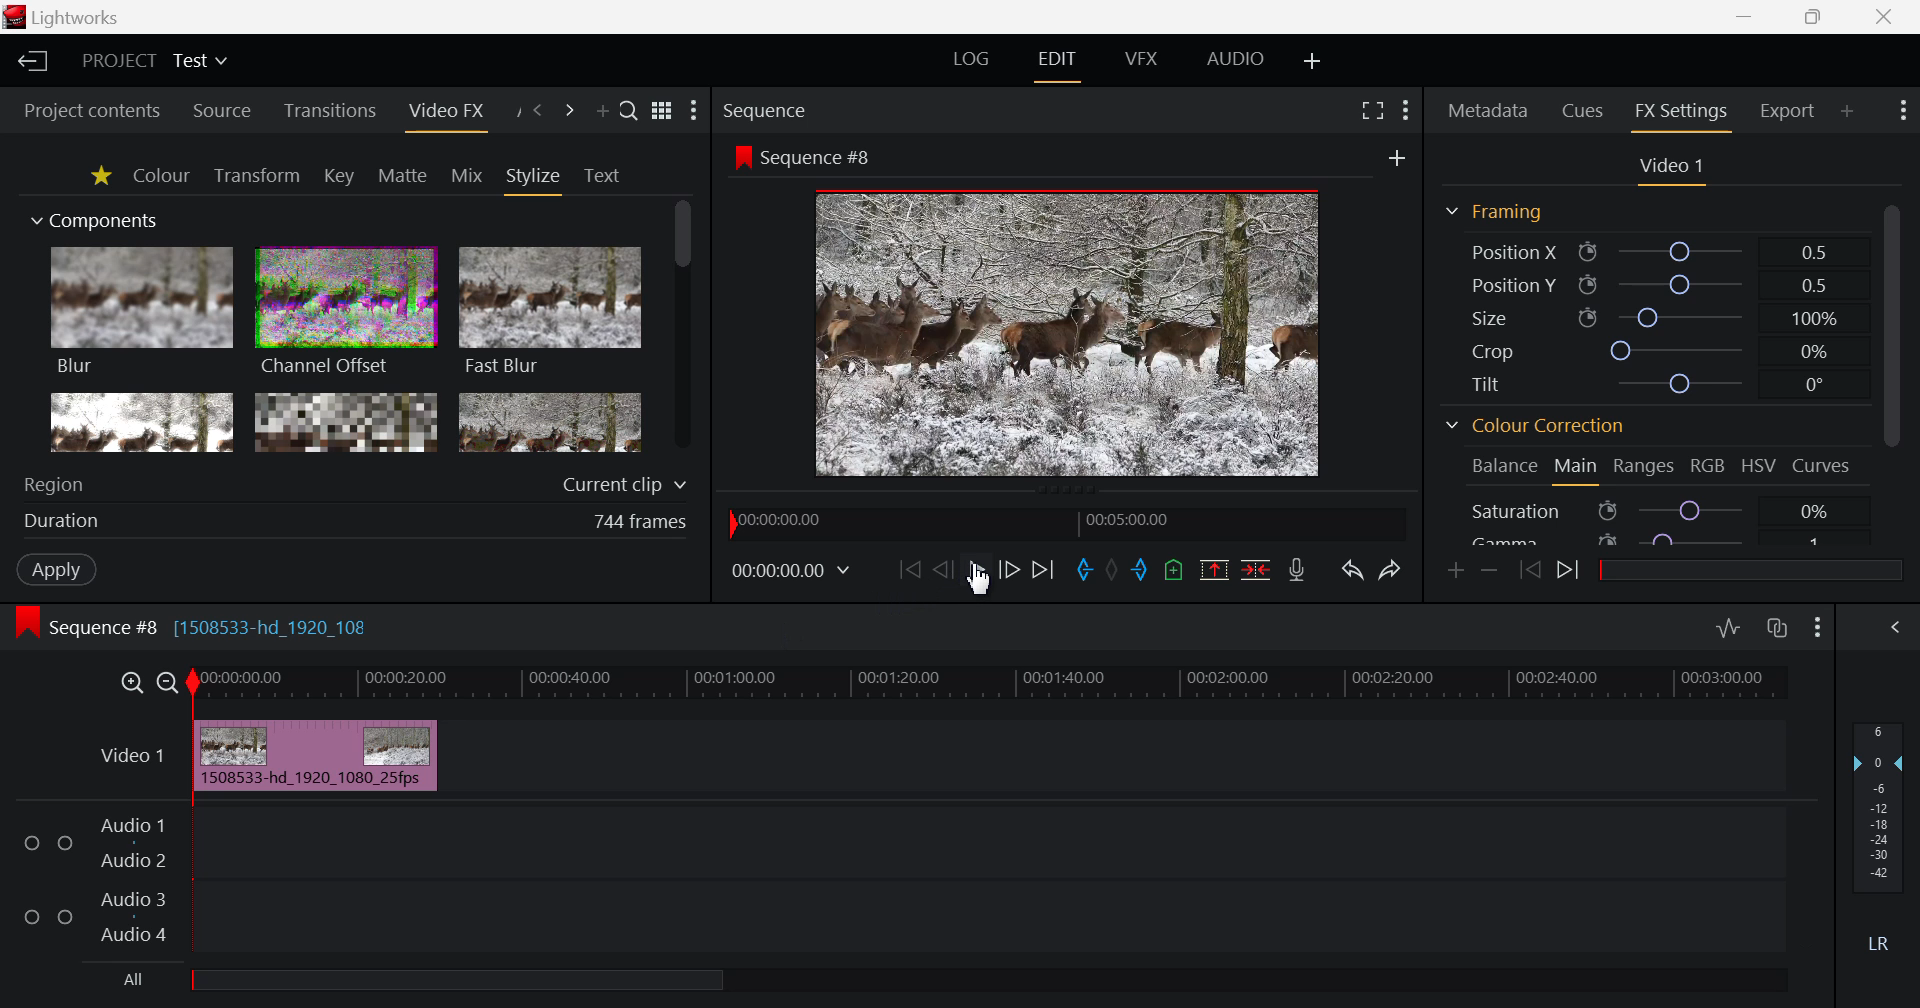  Describe the element at coordinates (1086, 570) in the screenshot. I see `Mark In` at that location.